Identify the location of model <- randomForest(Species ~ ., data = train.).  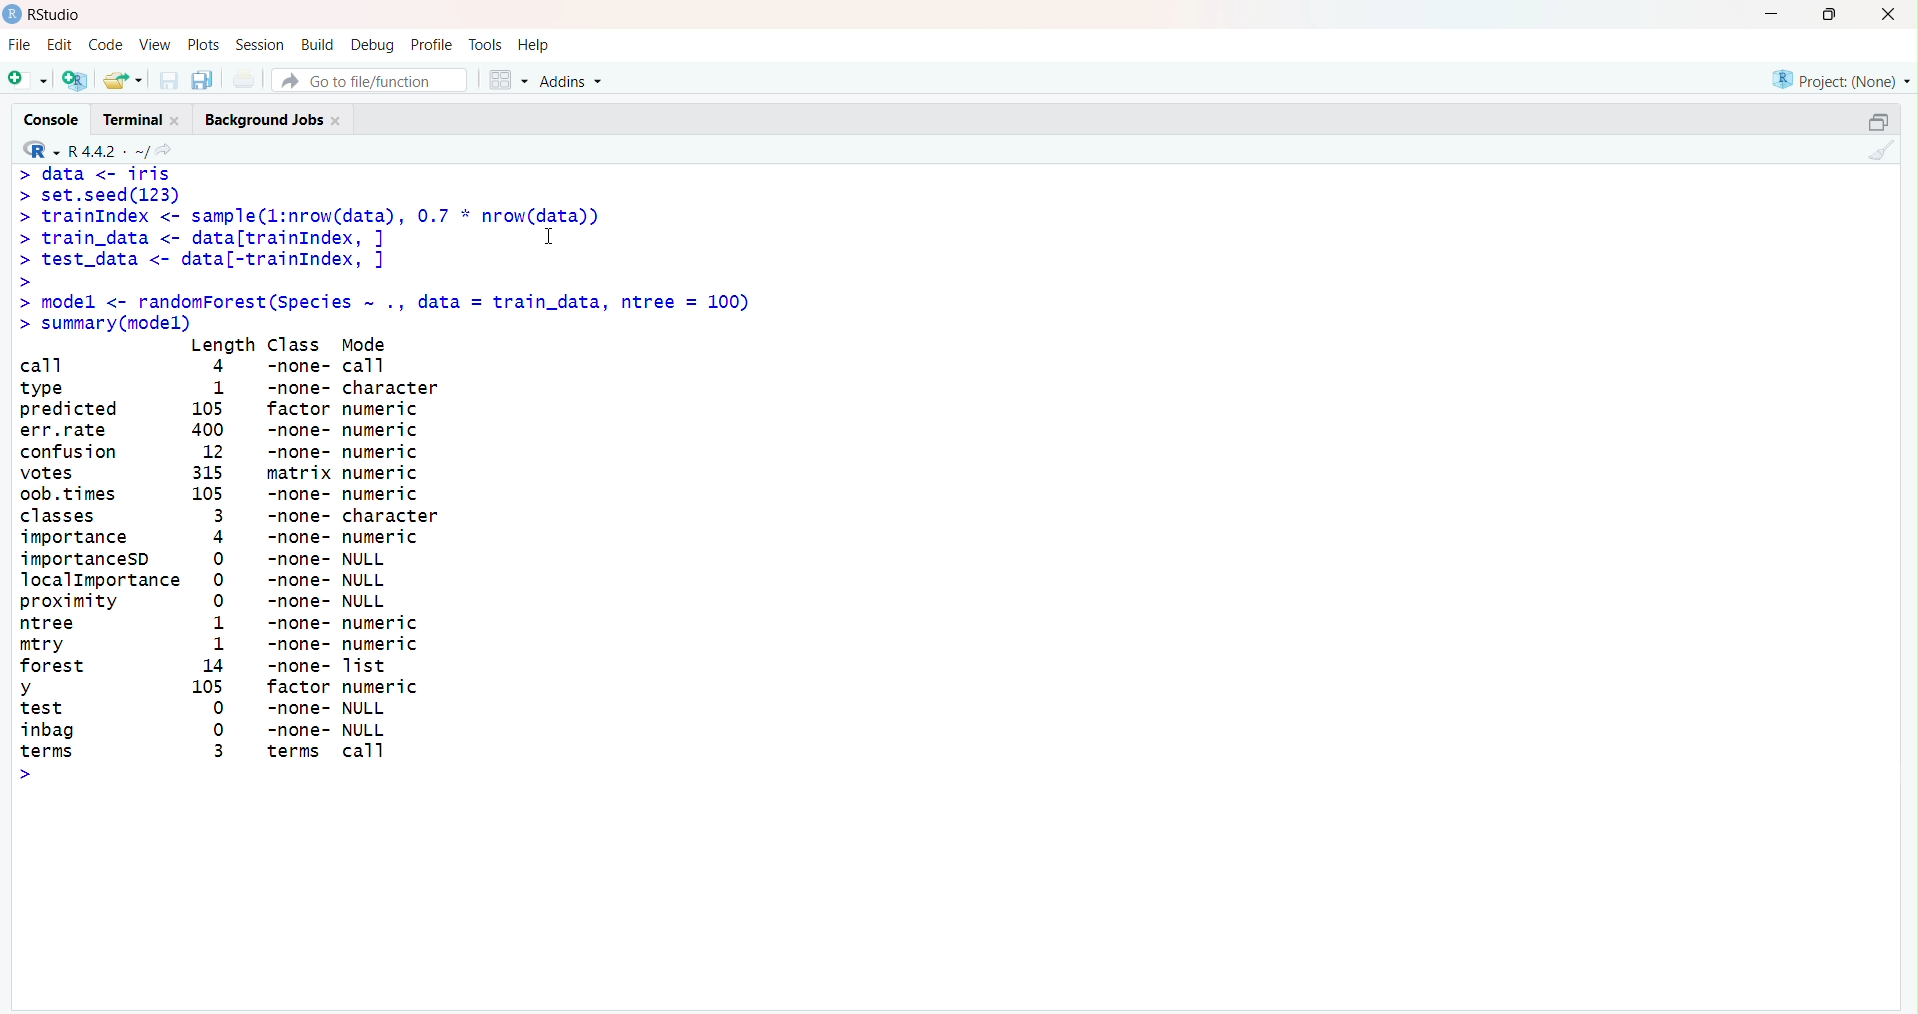
(401, 302).